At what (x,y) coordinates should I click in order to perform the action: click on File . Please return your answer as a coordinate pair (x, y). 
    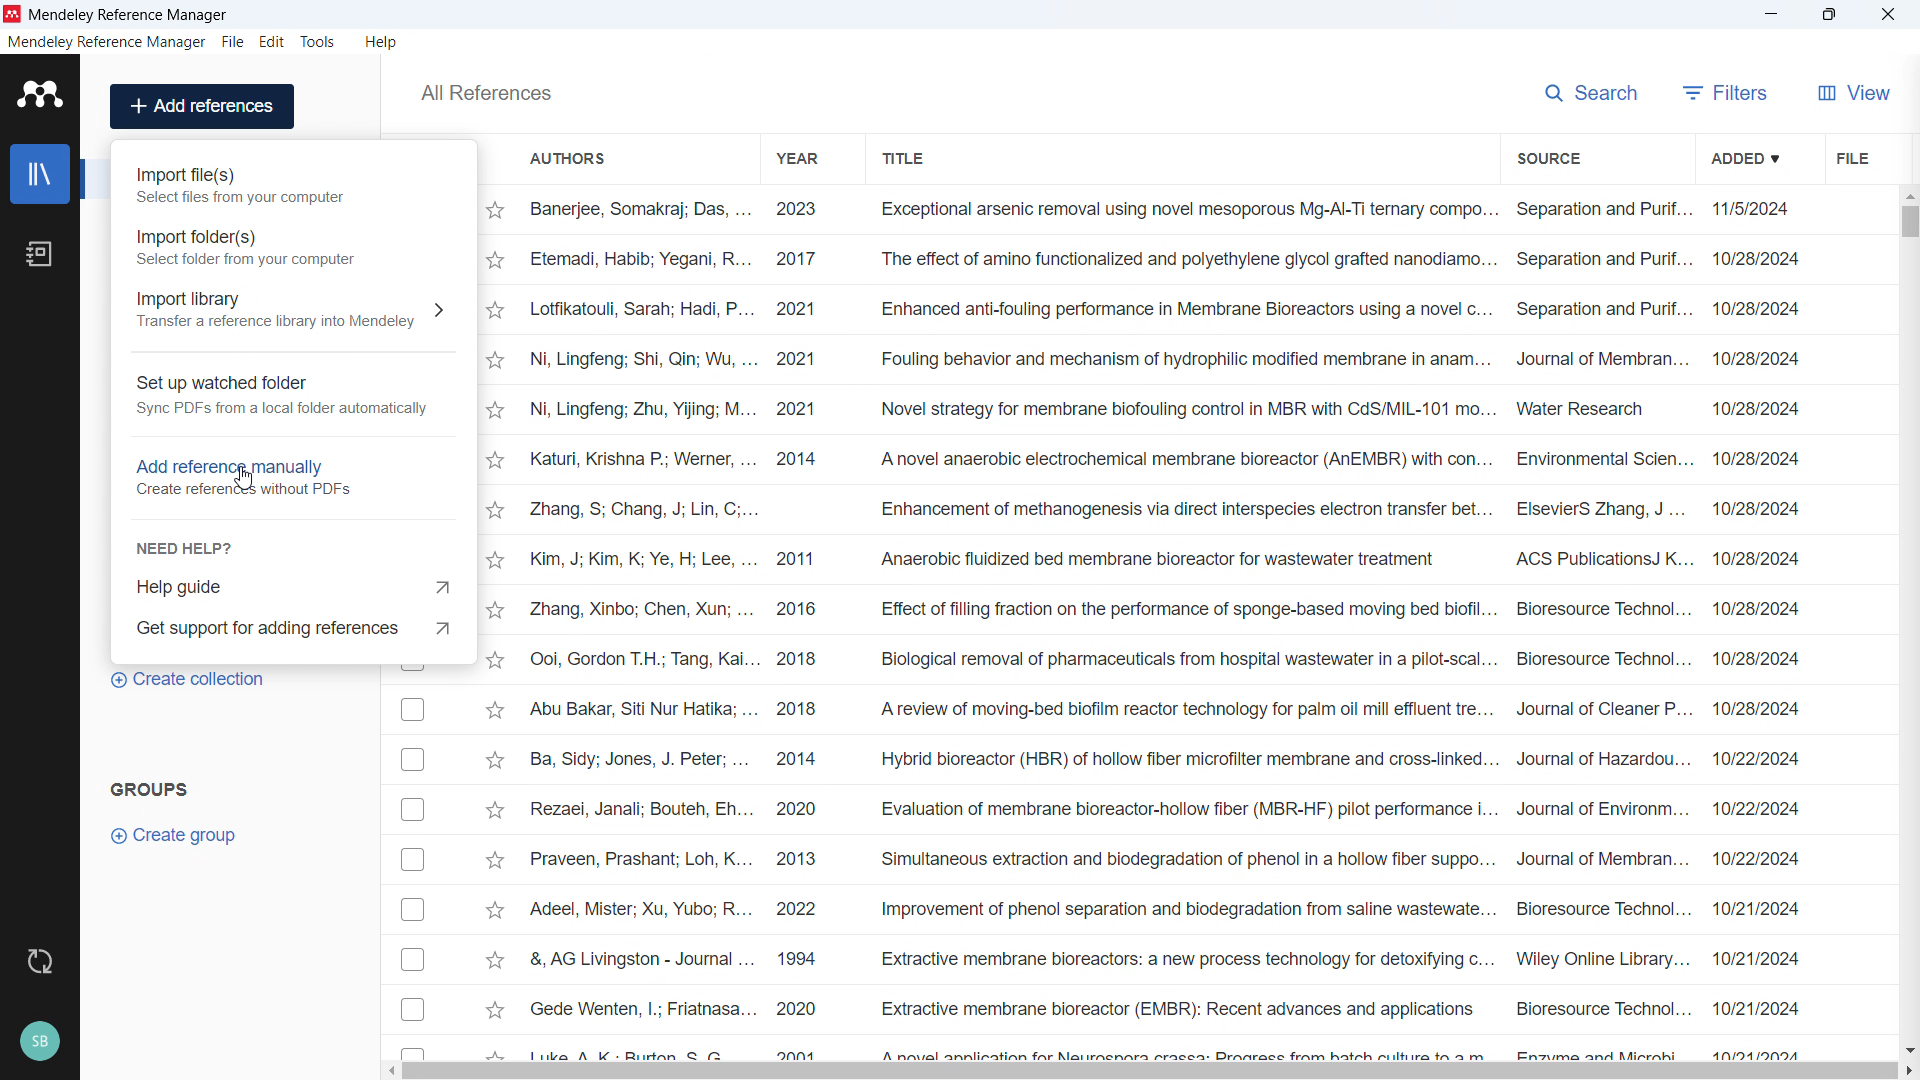
    Looking at the image, I should click on (1850, 157).